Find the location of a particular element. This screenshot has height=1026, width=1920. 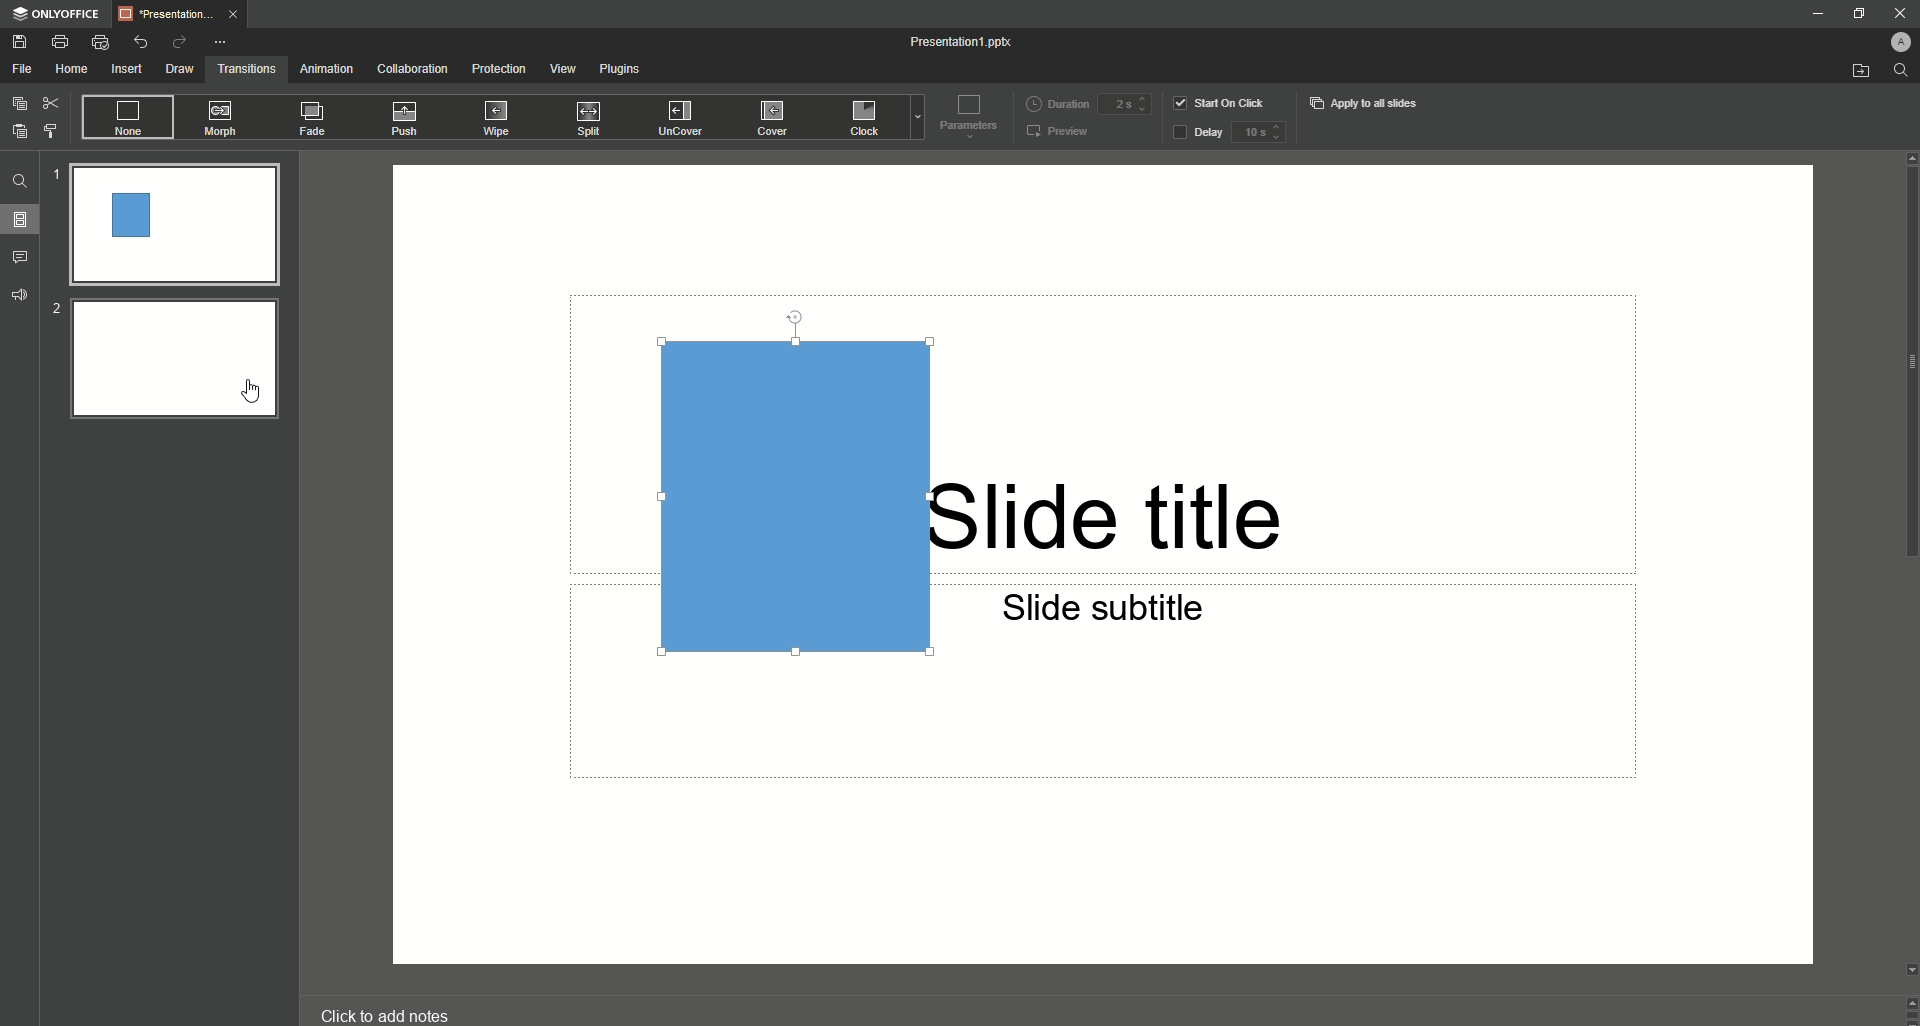

Start on click is located at coordinates (1221, 102).